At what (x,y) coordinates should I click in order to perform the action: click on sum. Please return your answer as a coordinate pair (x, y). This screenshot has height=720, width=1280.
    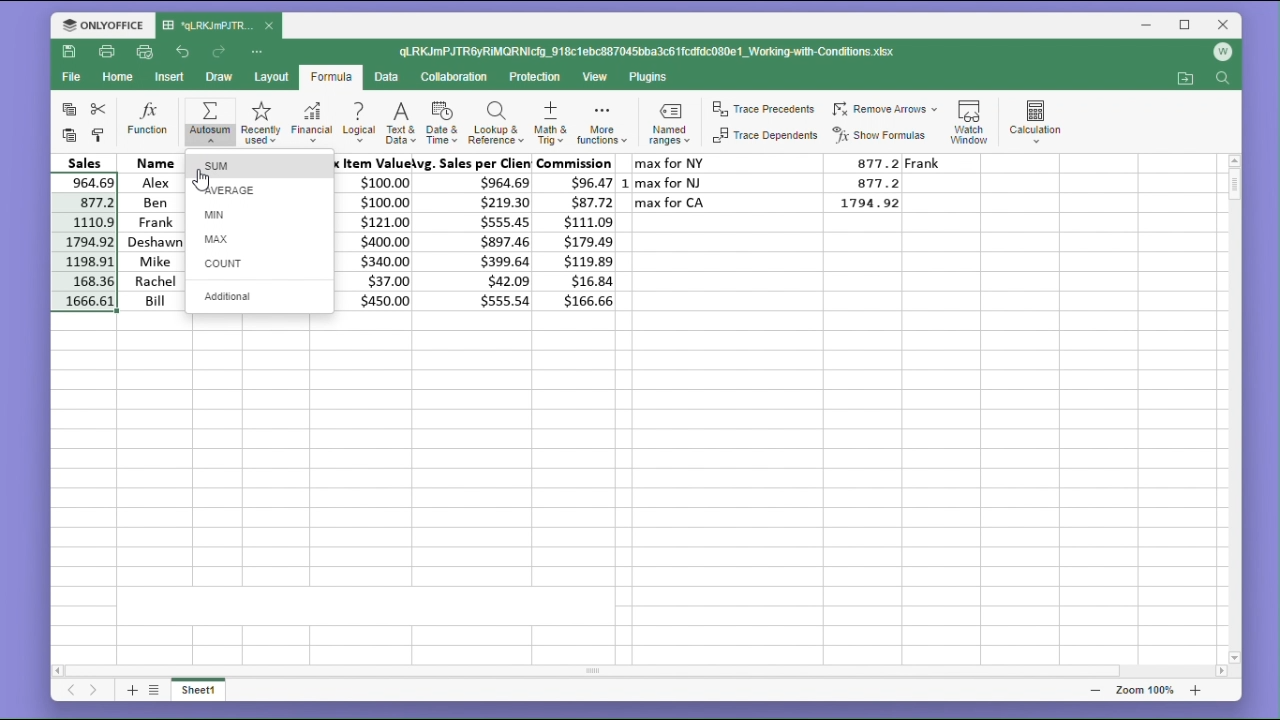
    Looking at the image, I should click on (258, 165).